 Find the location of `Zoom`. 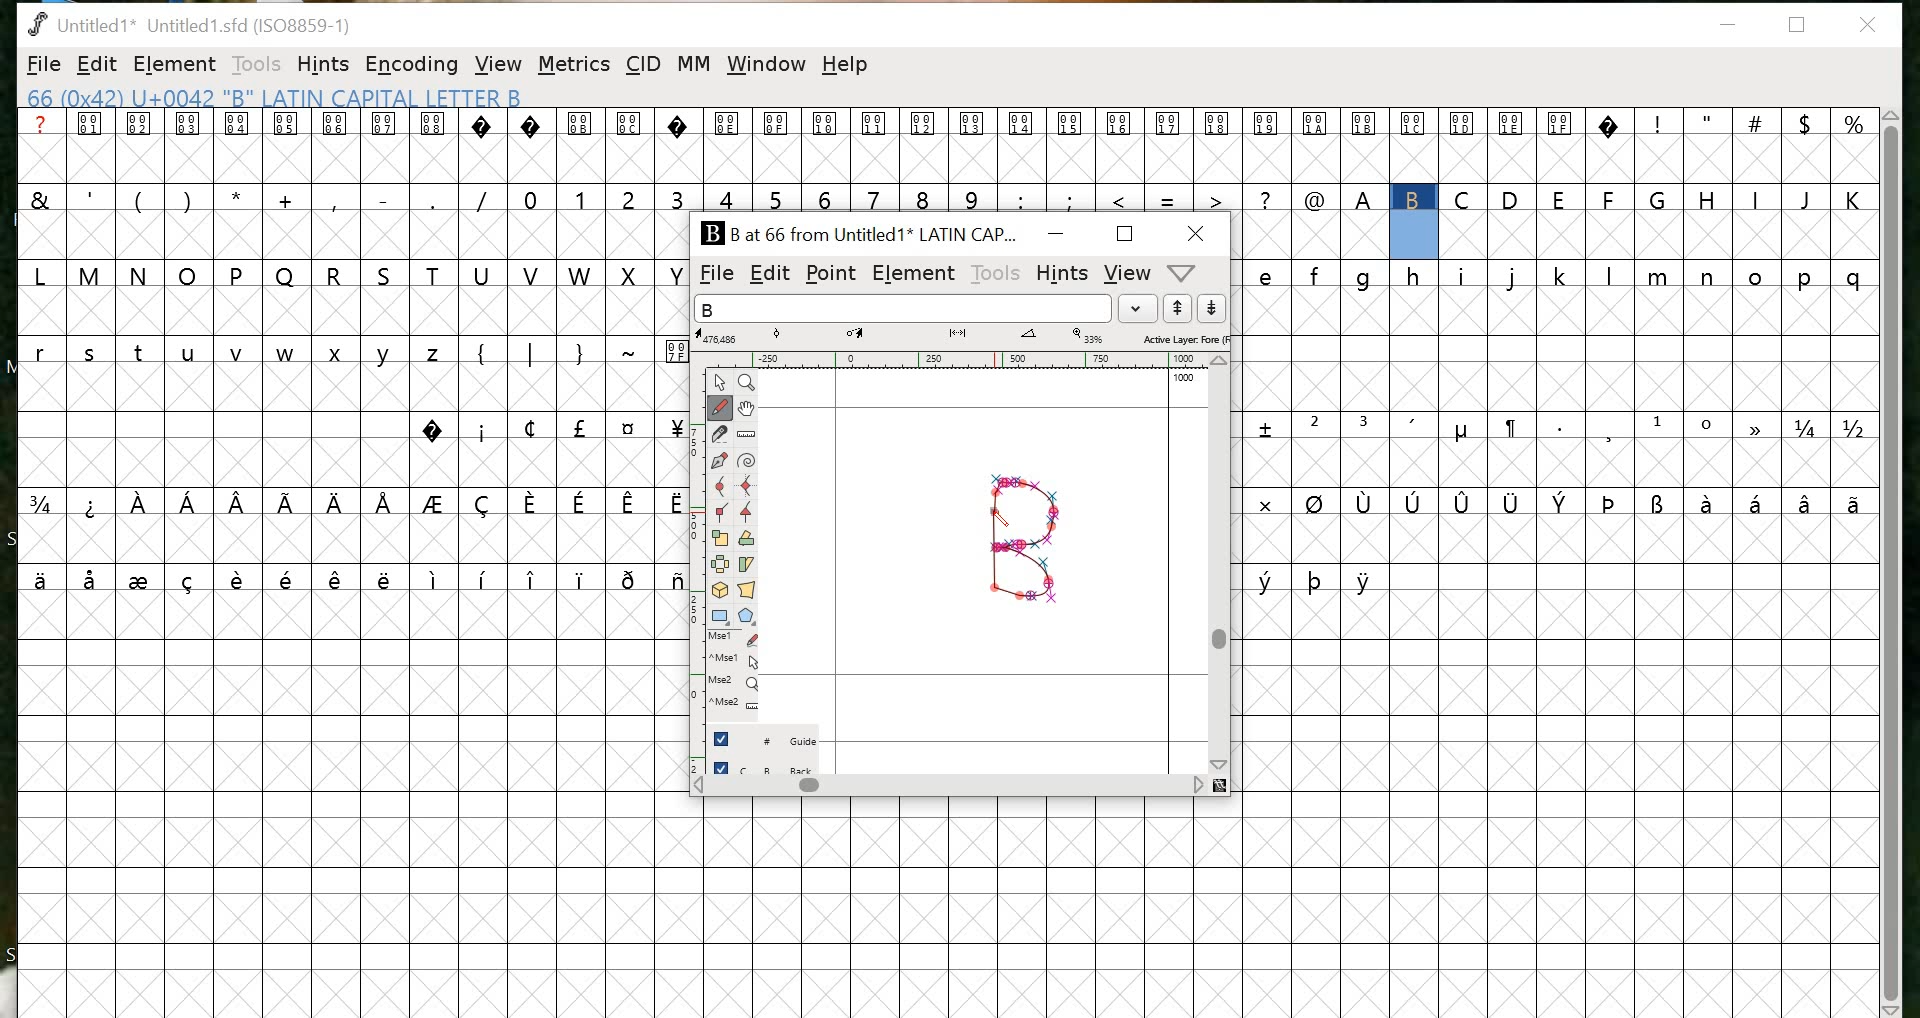

Zoom is located at coordinates (748, 383).